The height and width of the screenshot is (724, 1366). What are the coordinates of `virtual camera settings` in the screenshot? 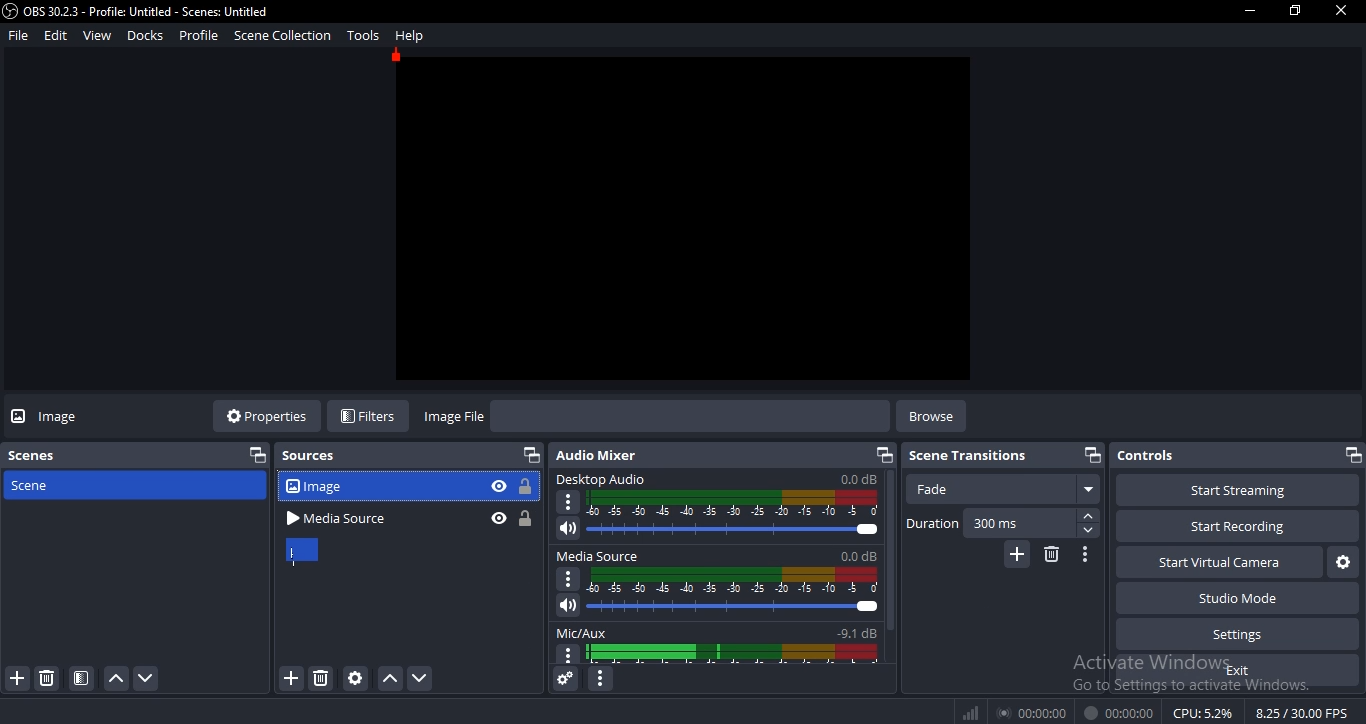 It's located at (1343, 565).